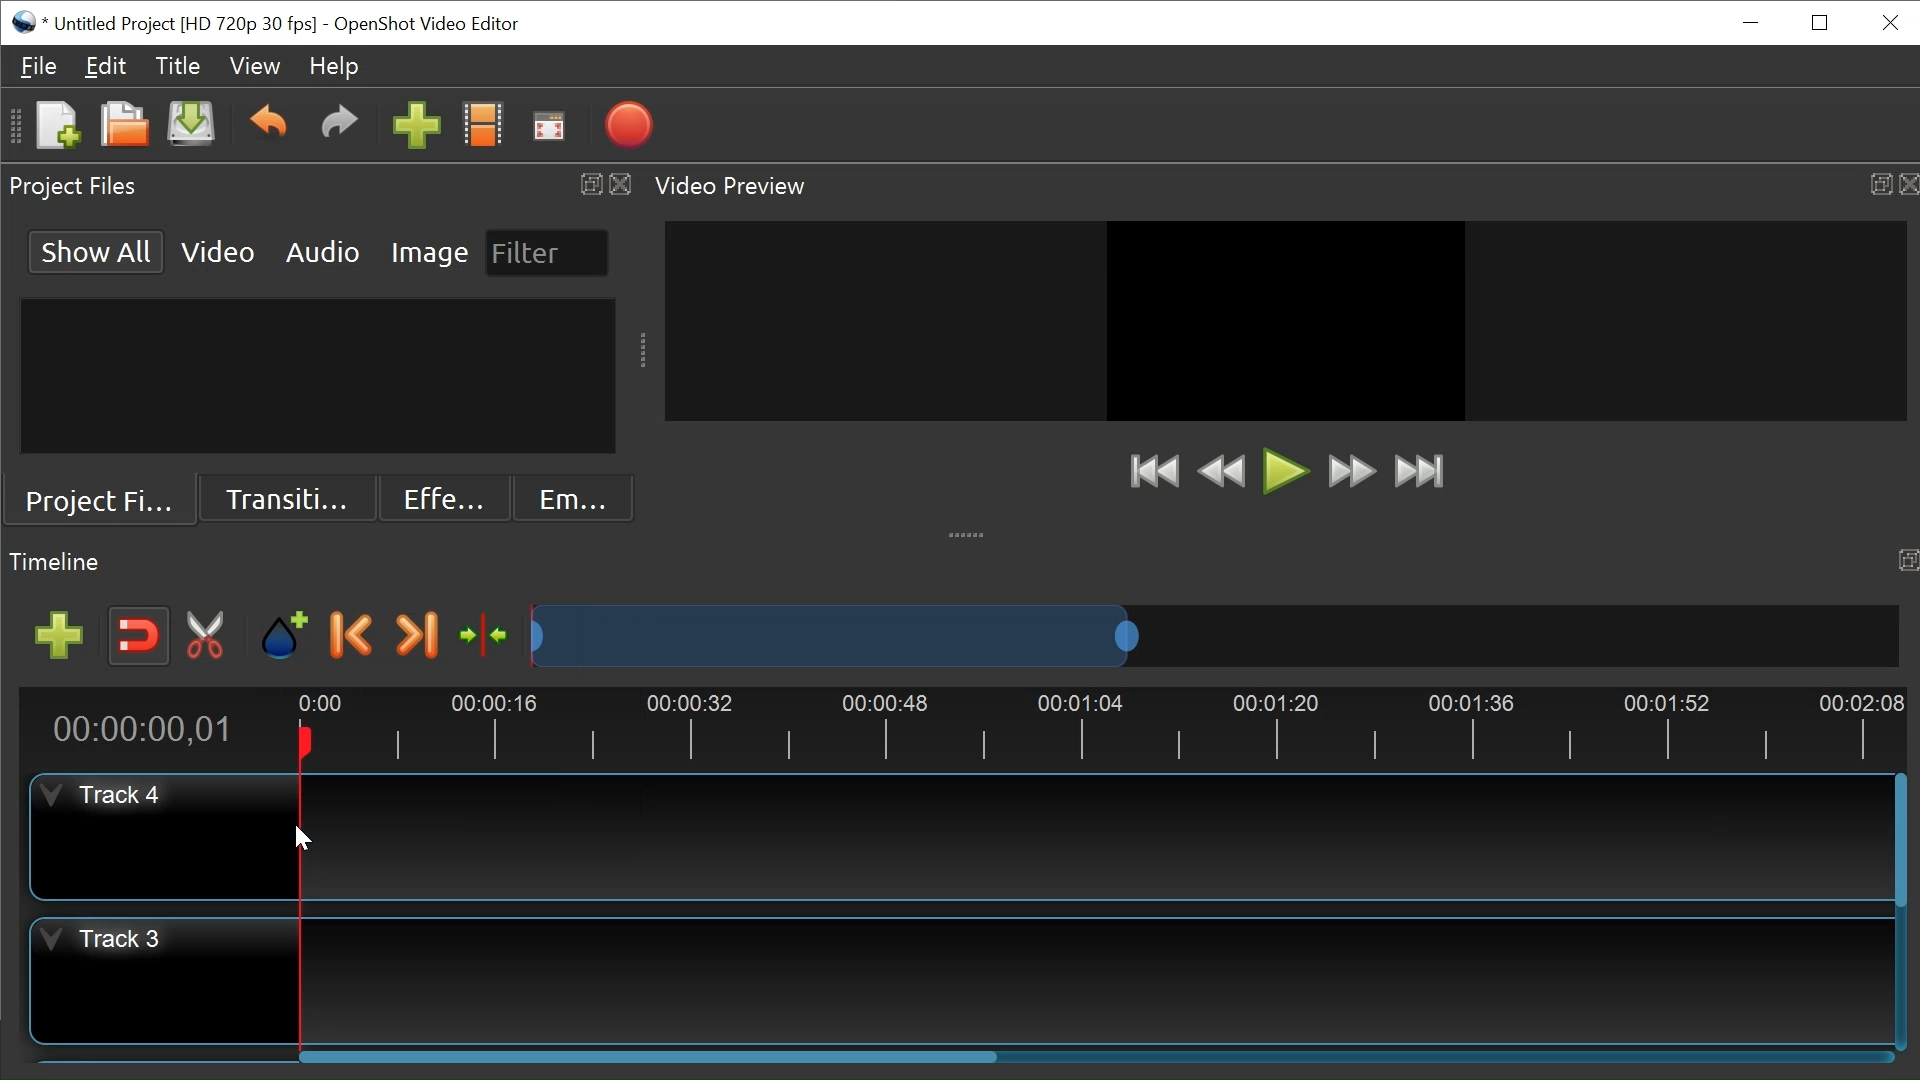 The width and height of the screenshot is (1920, 1080). I want to click on Project Files, so click(319, 187).